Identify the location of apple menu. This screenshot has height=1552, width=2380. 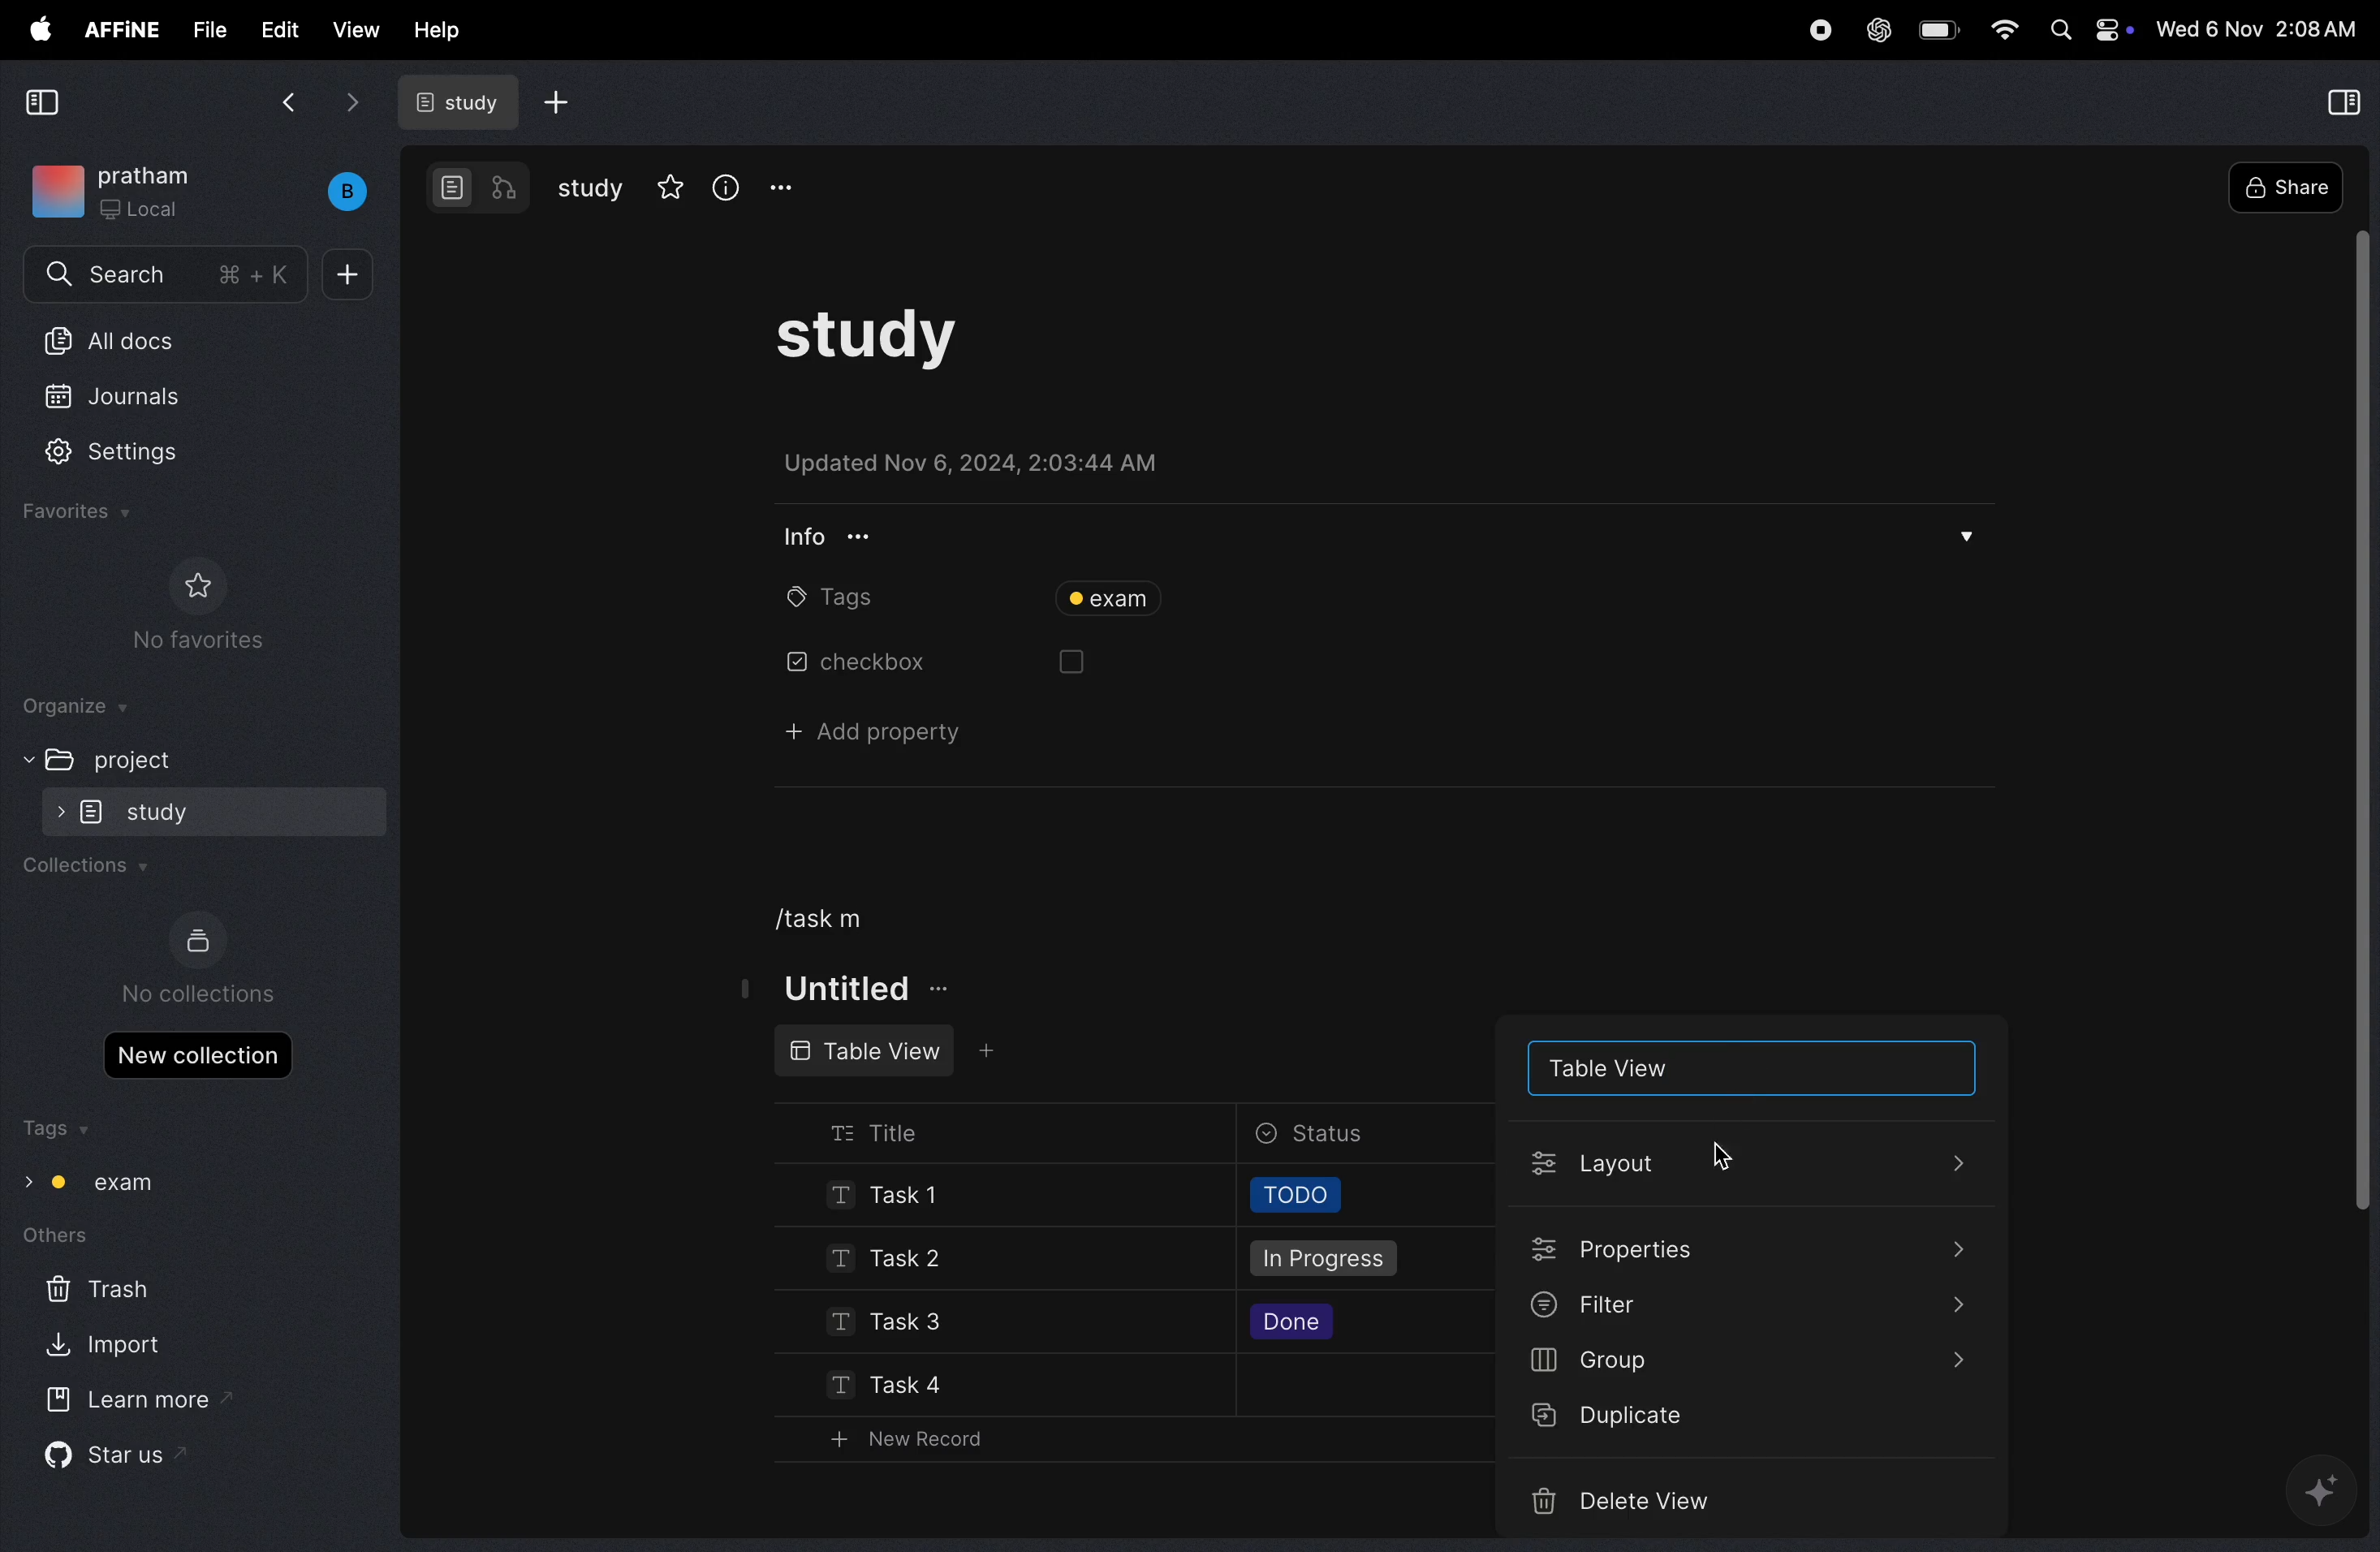
(33, 29).